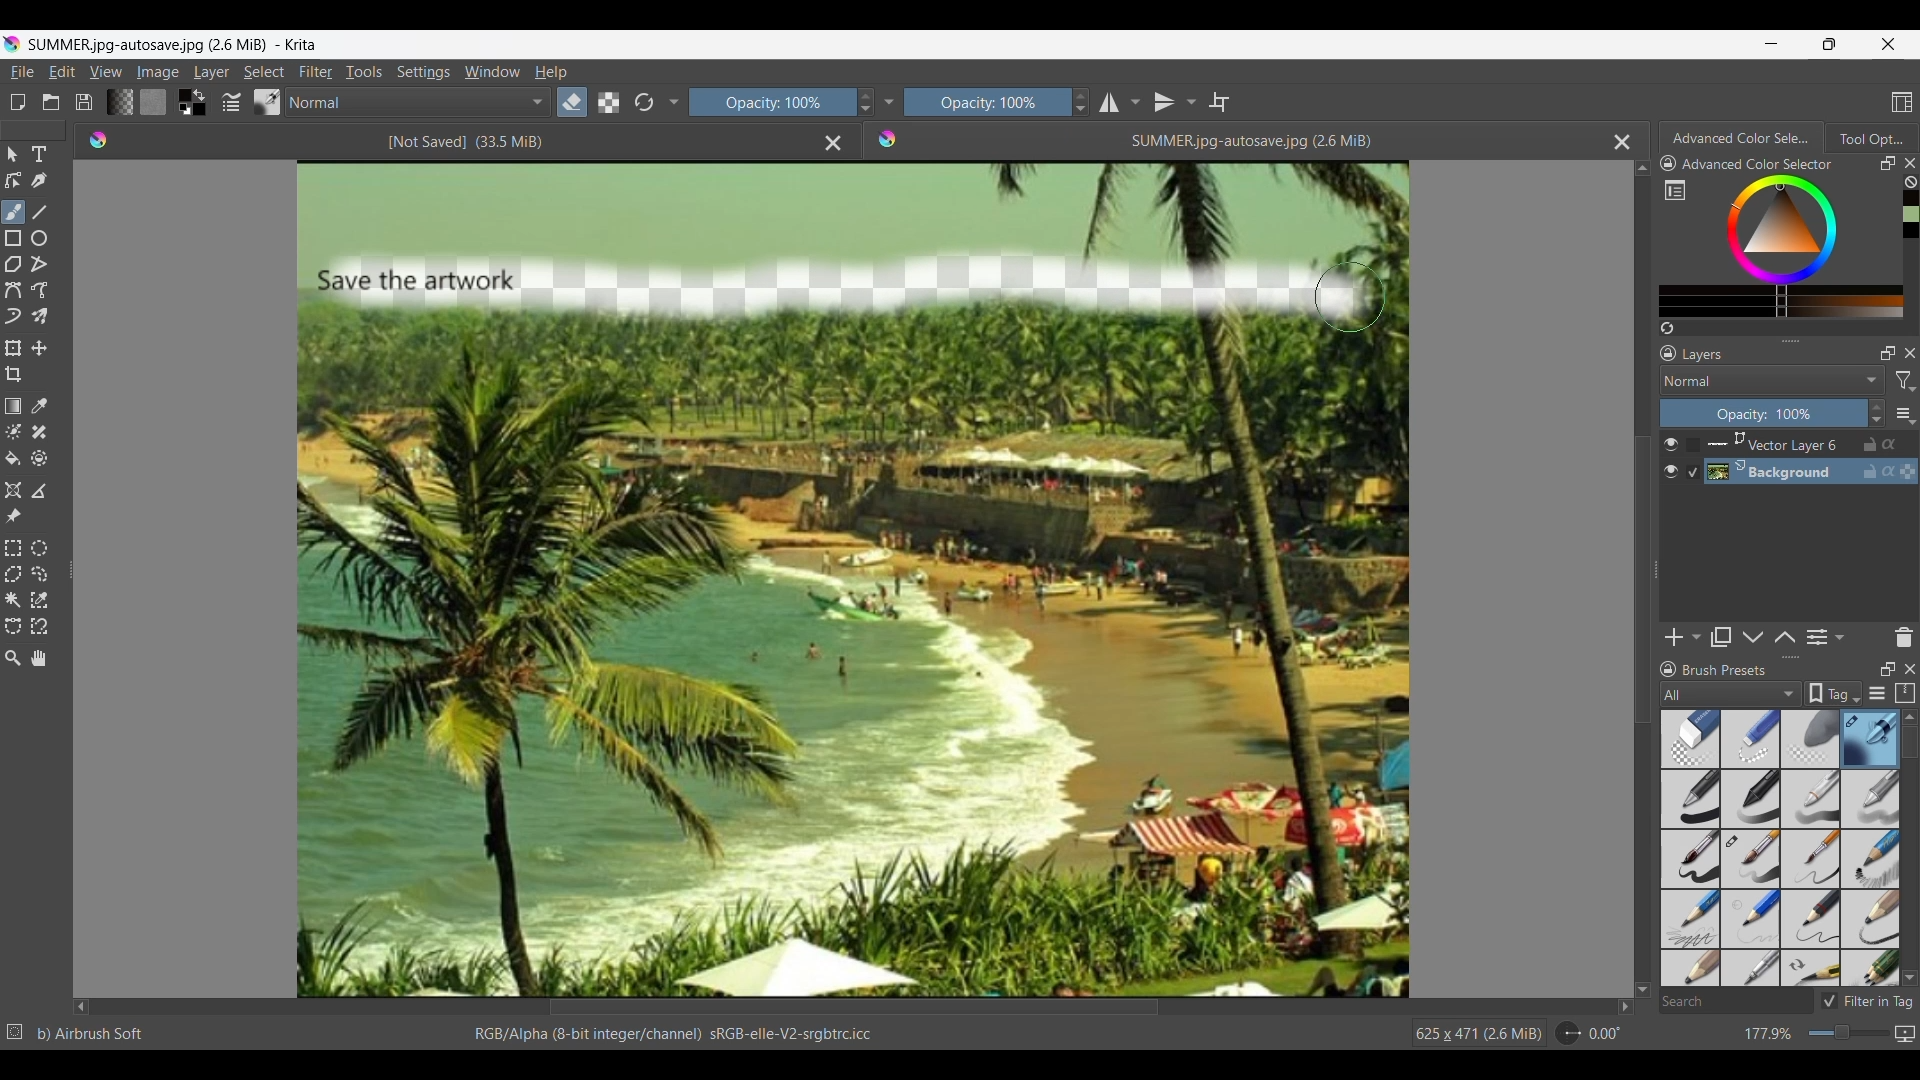 The width and height of the screenshot is (1920, 1080). Describe the element at coordinates (13, 517) in the screenshot. I see `Reference images tool` at that location.